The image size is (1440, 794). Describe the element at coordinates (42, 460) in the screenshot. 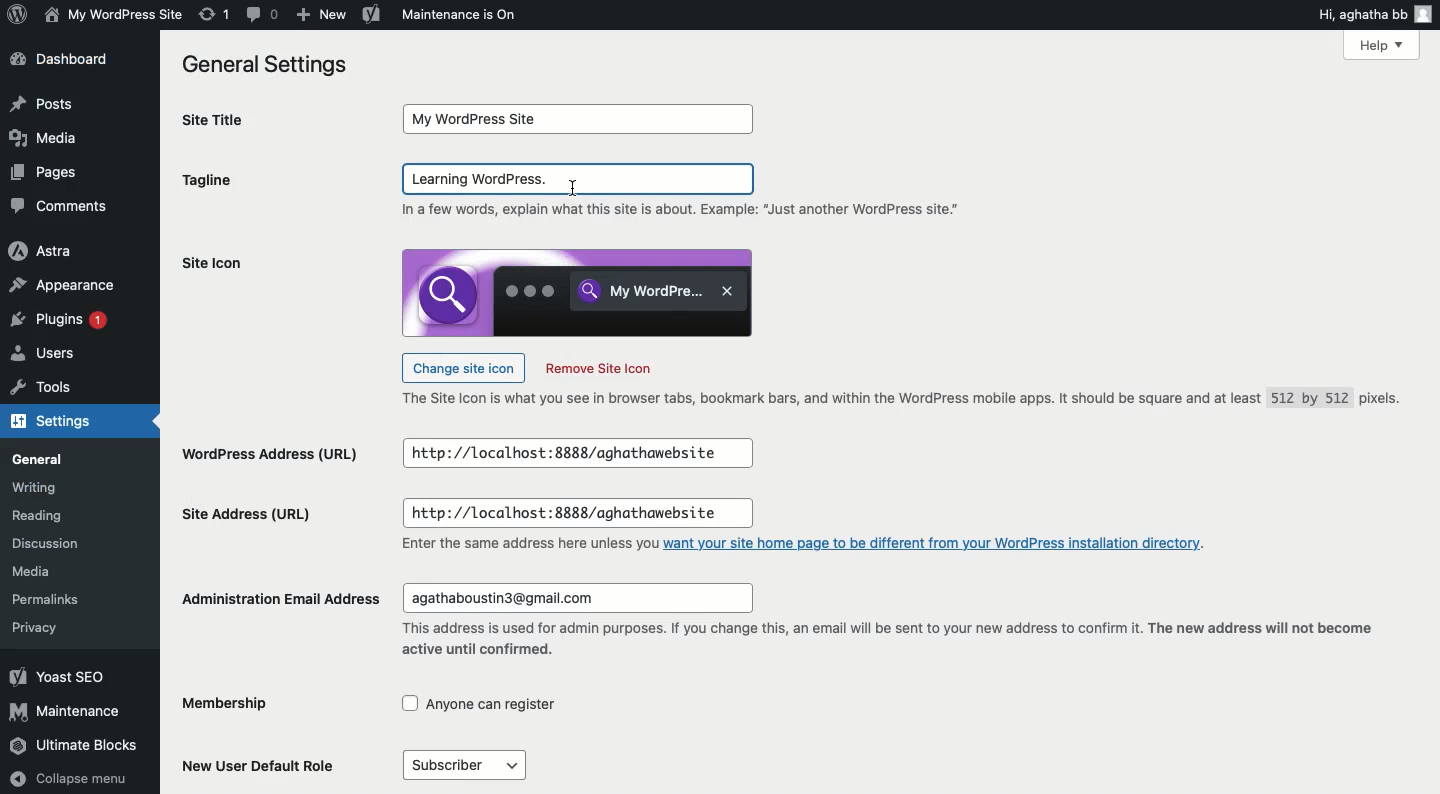

I see `General` at that location.